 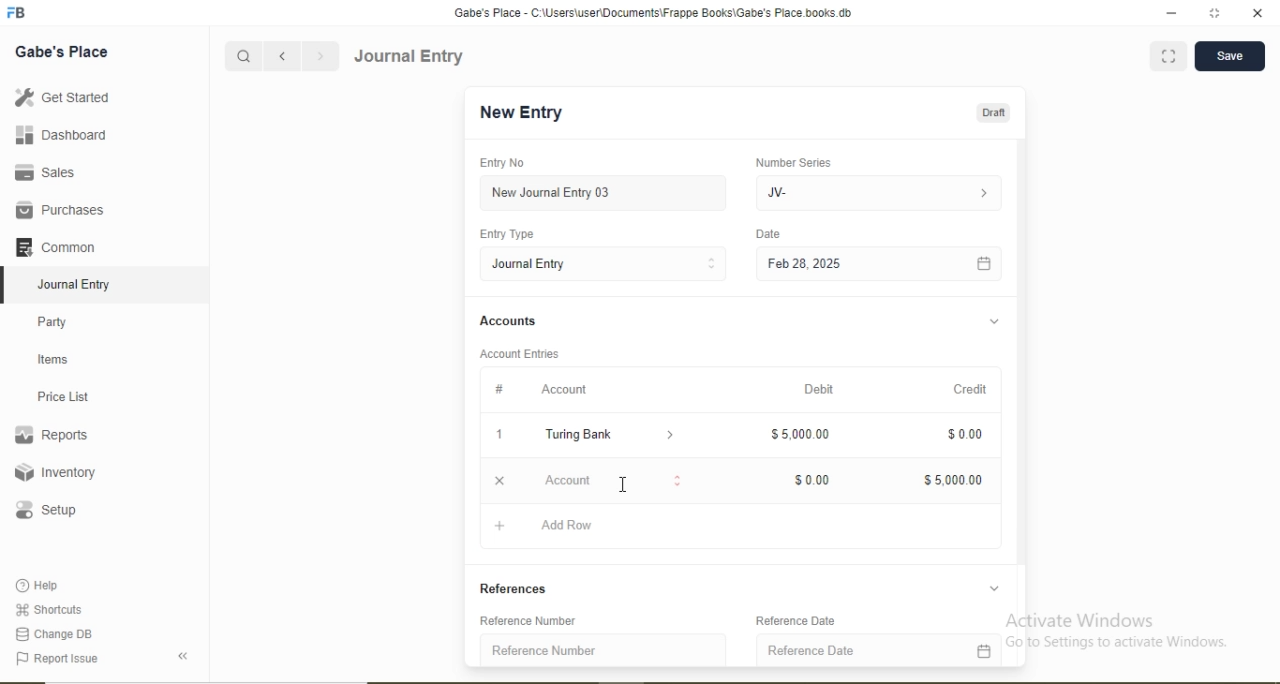 I want to click on Items, so click(x=53, y=359).